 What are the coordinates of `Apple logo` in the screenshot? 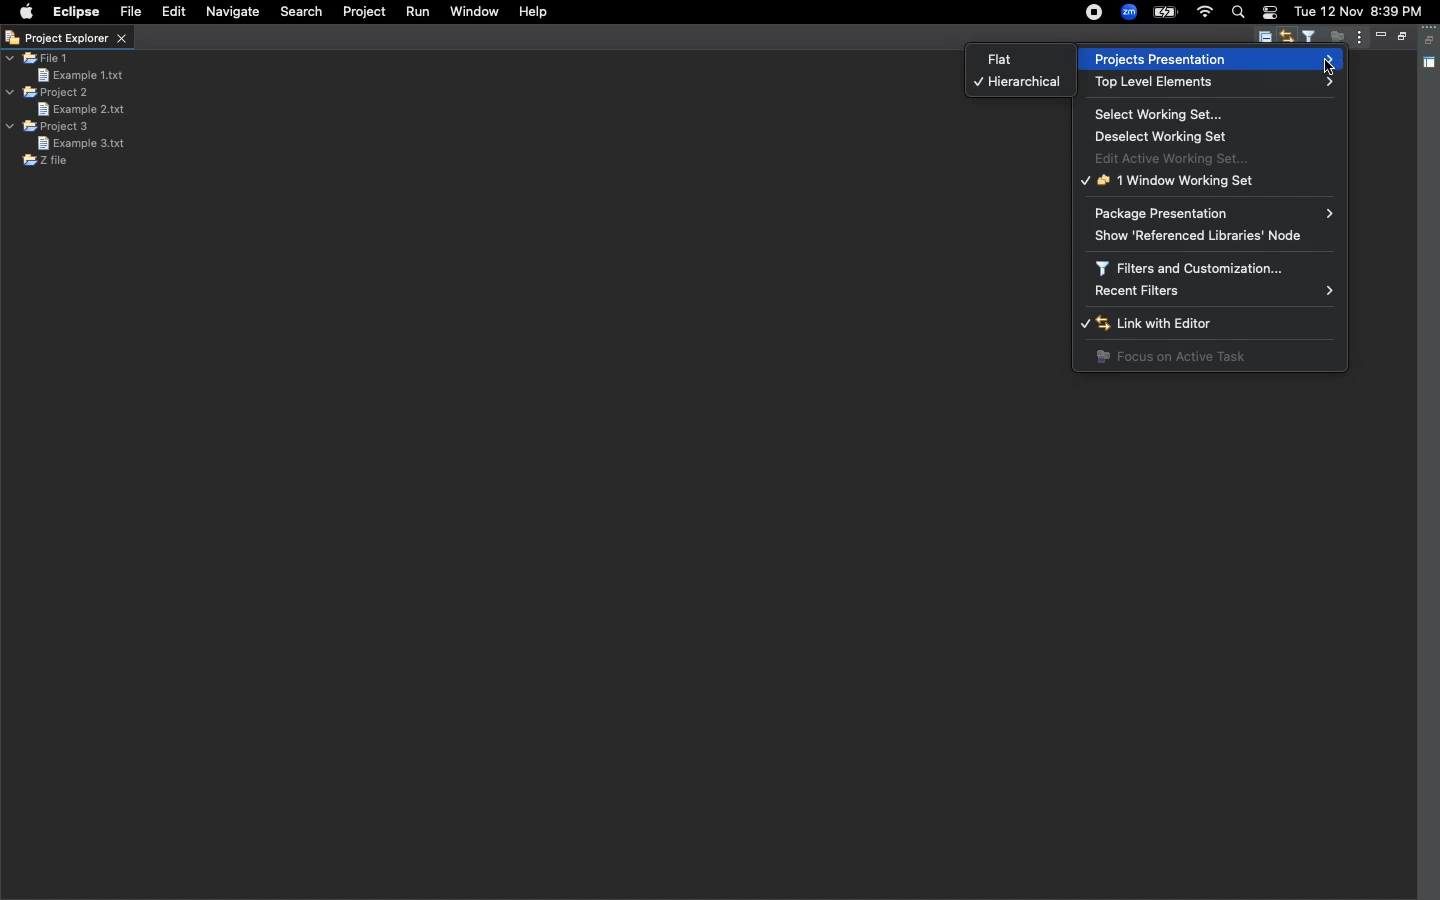 It's located at (27, 11).